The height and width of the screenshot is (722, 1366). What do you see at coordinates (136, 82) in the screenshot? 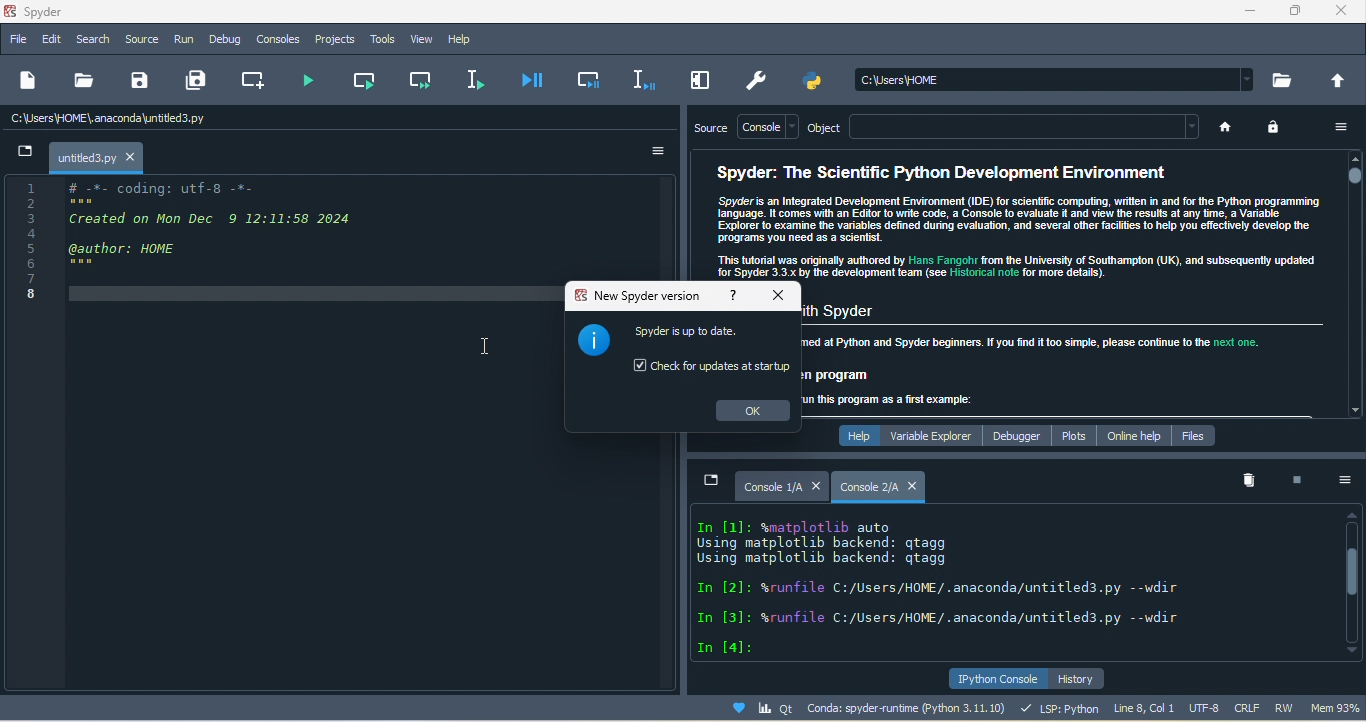
I see `save` at bounding box center [136, 82].